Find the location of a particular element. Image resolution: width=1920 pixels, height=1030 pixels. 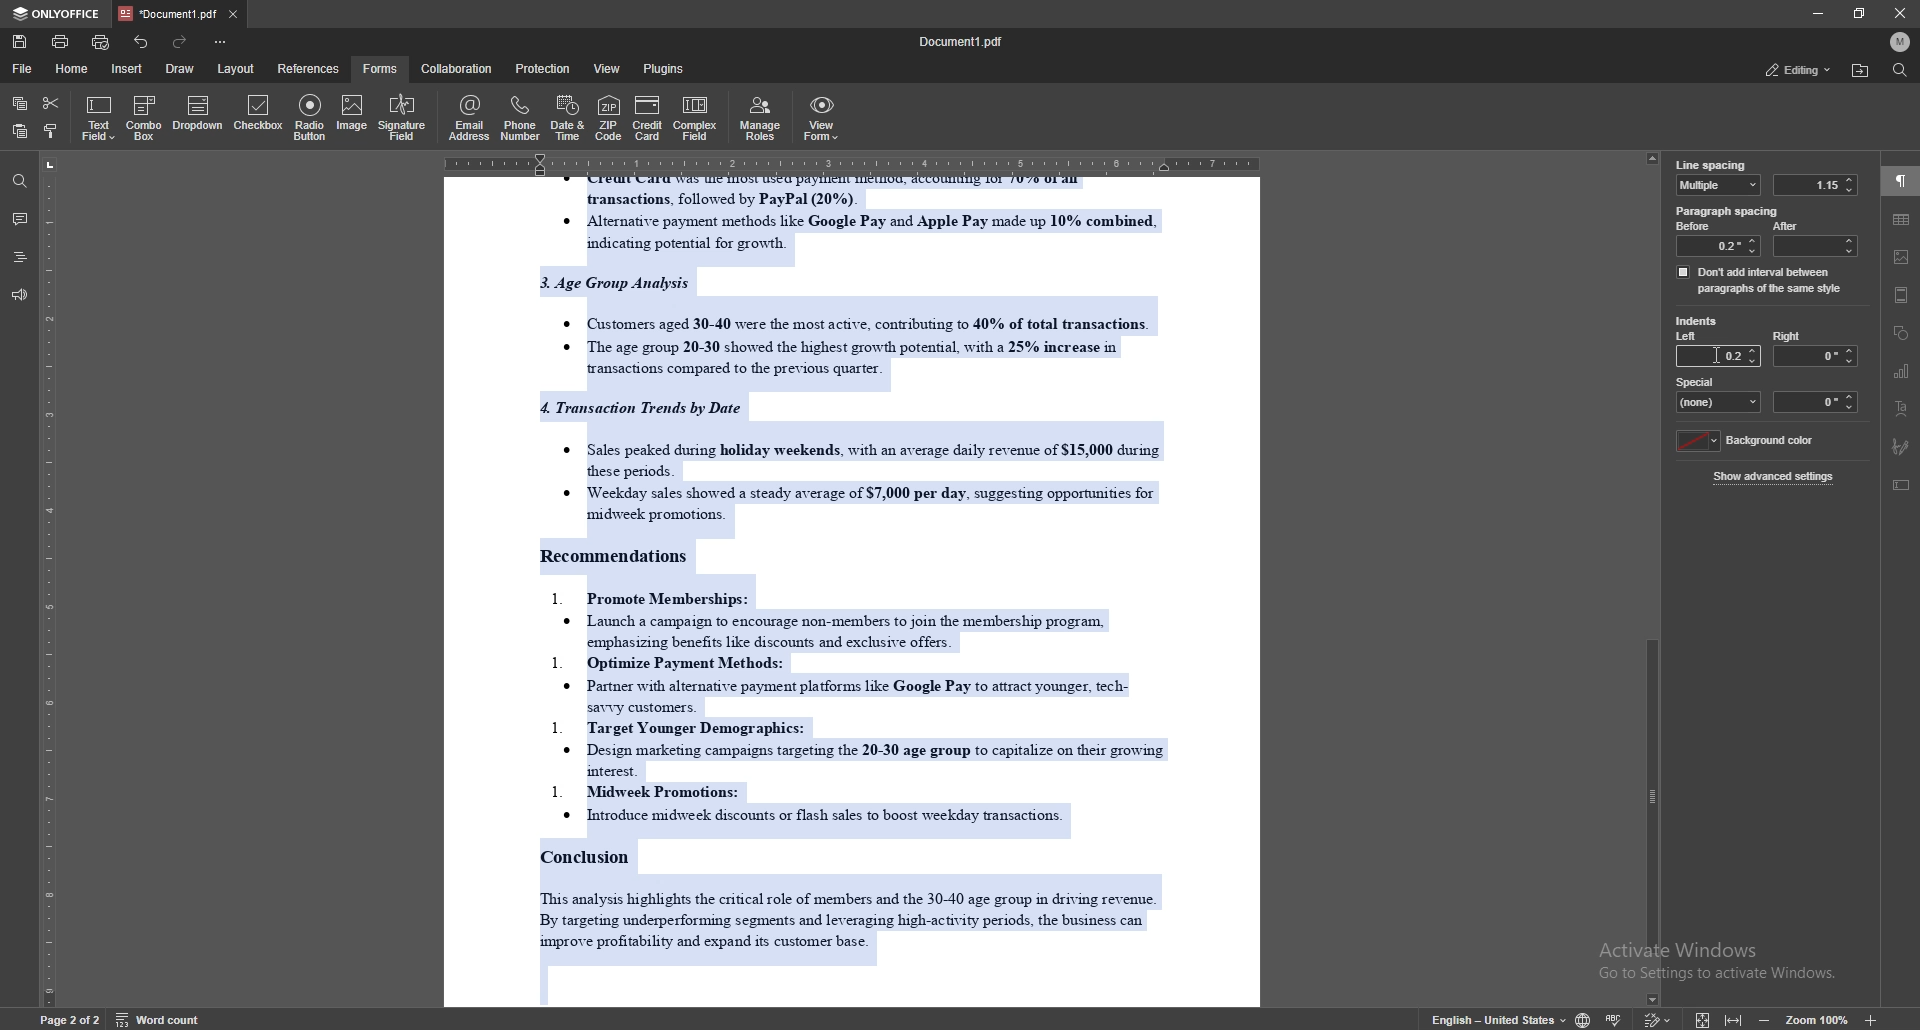

header and footer is located at coordinates (1902, 295).